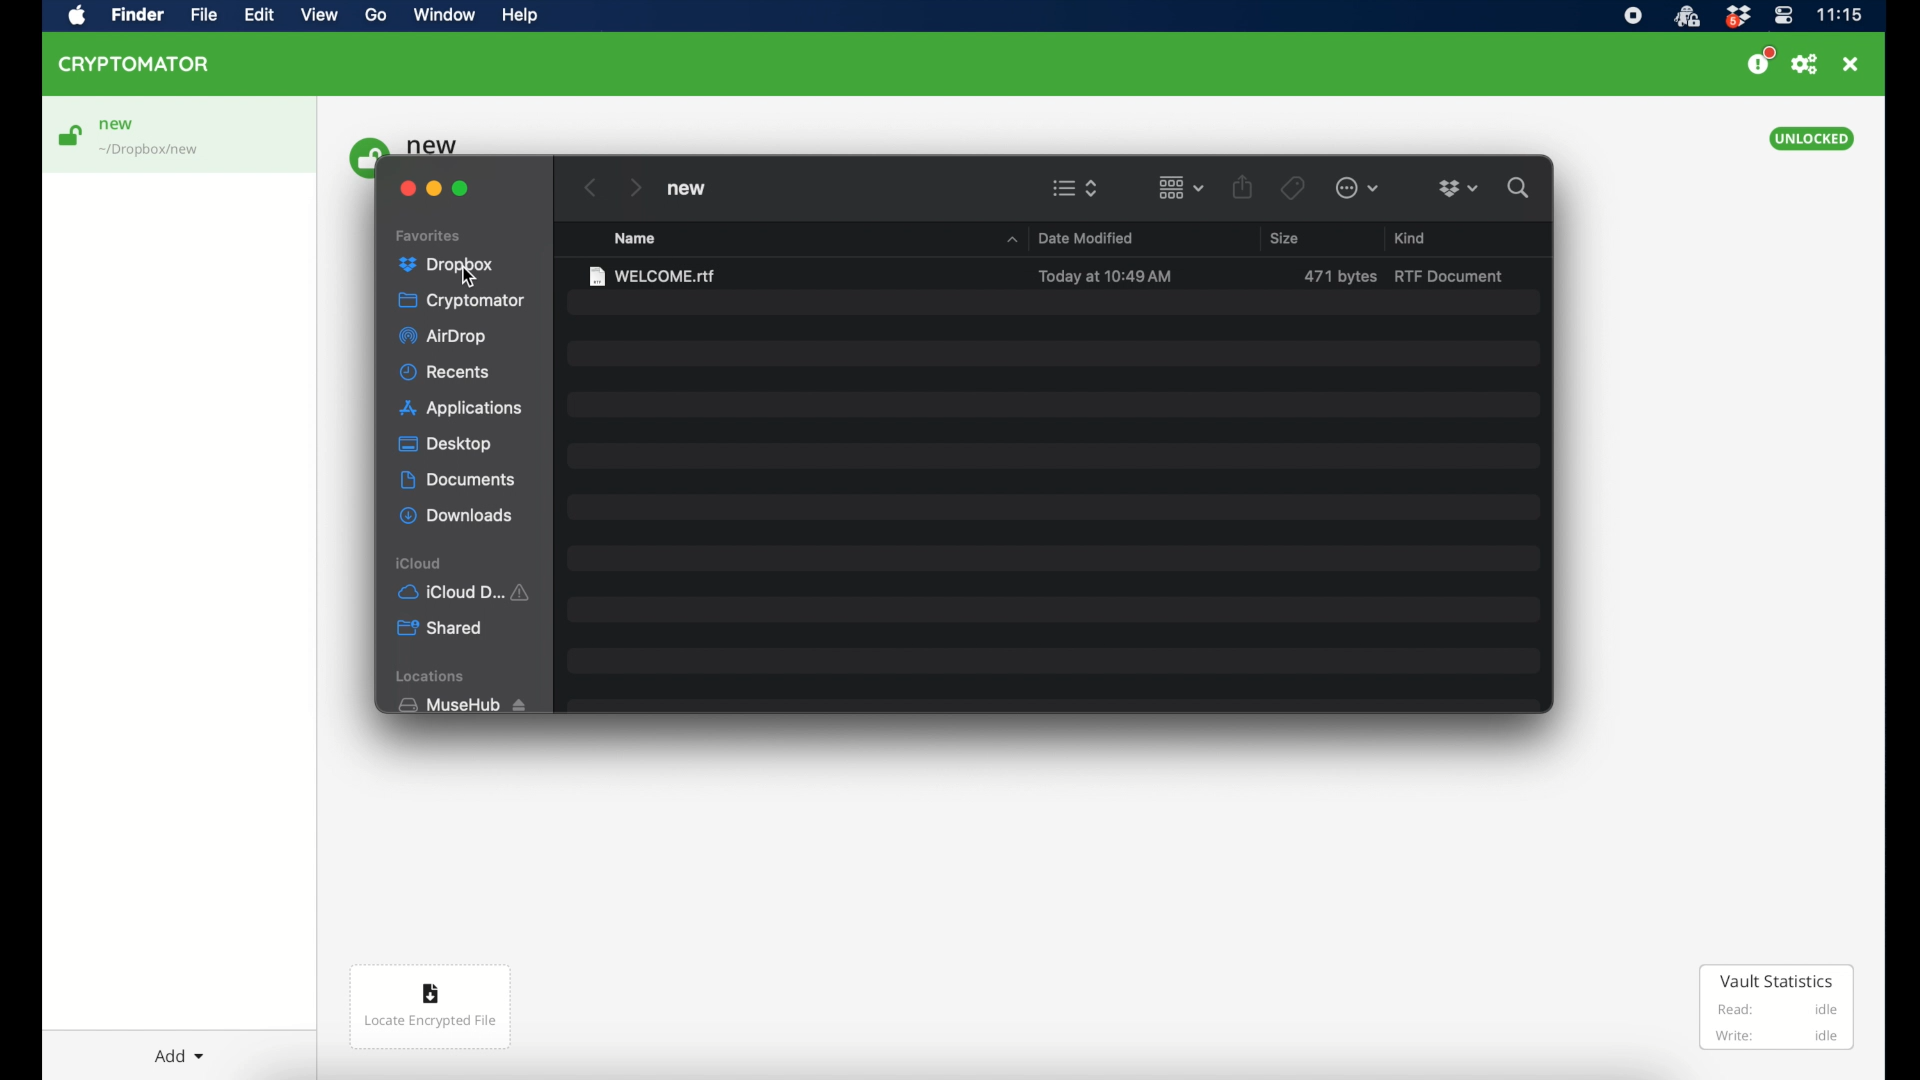 This screenshot has height=1080, width=1920. What do you see at coordinates (1242, 186) in the screenshot?
I see `share` at bounding box center [1242, 186].